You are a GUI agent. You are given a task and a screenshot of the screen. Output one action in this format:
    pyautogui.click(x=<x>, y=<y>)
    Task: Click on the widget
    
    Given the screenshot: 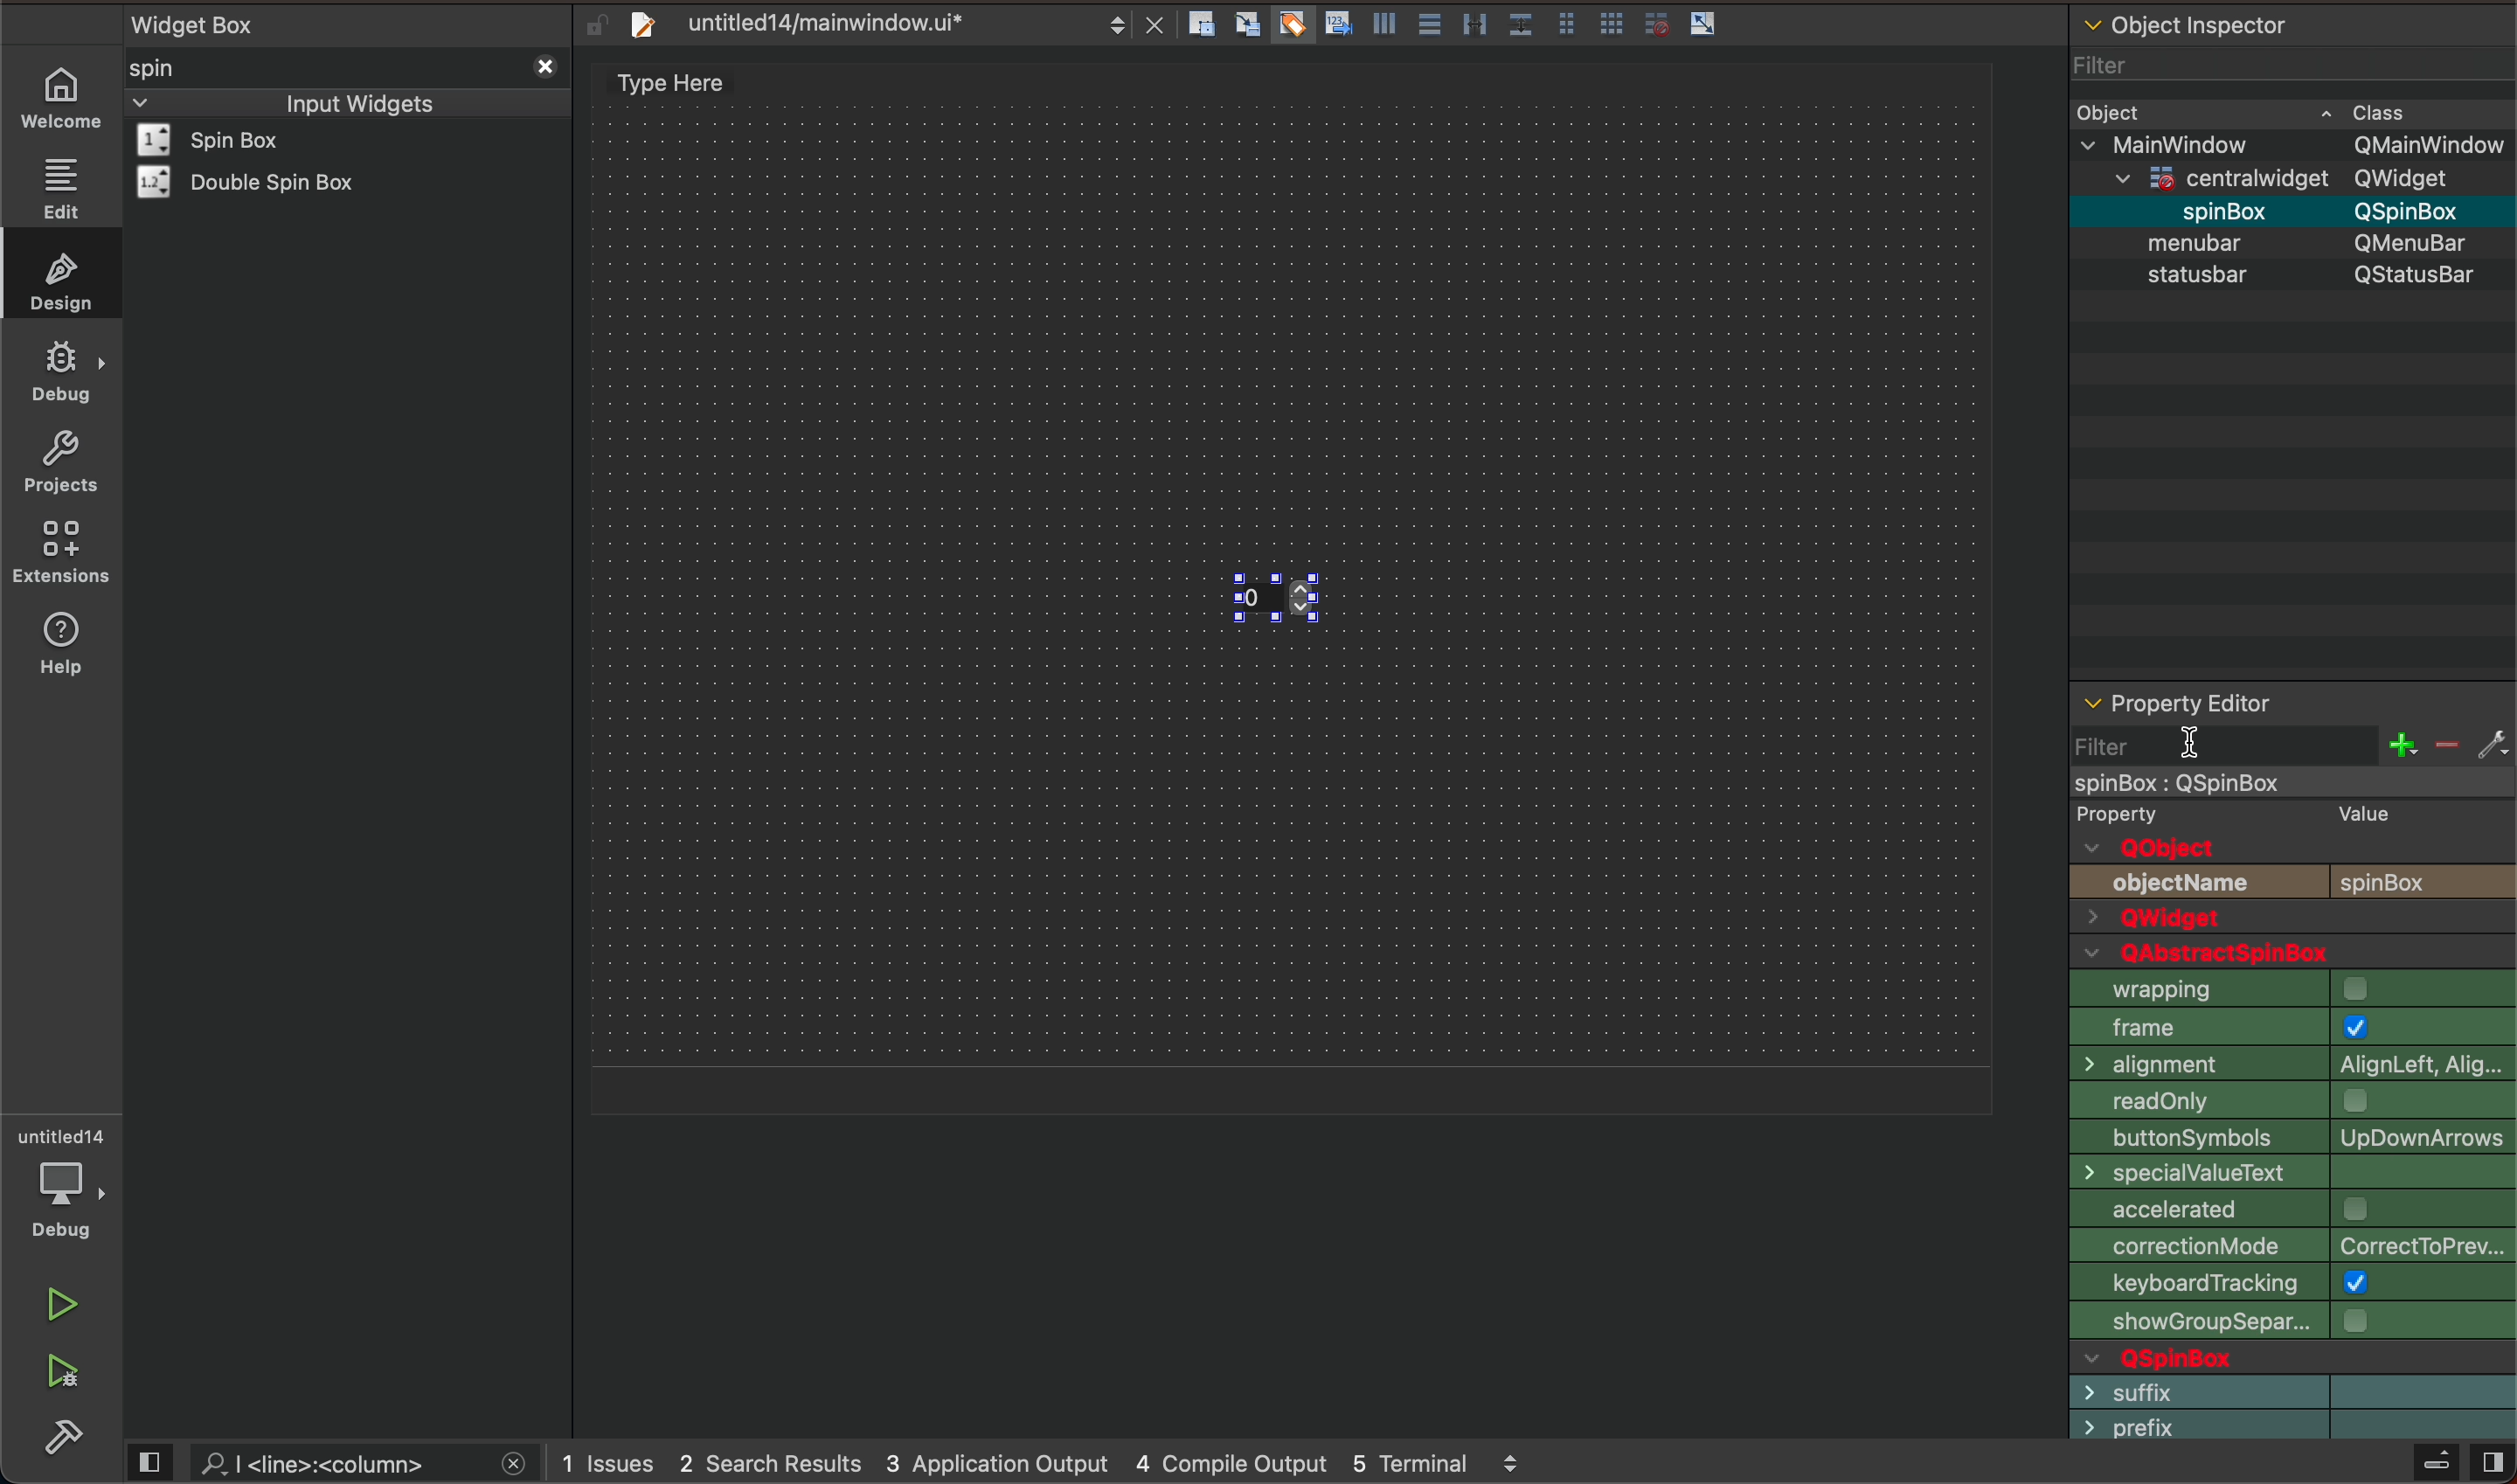 What is the action you would take?
    pyautogui.click(x=258, y=182)
    